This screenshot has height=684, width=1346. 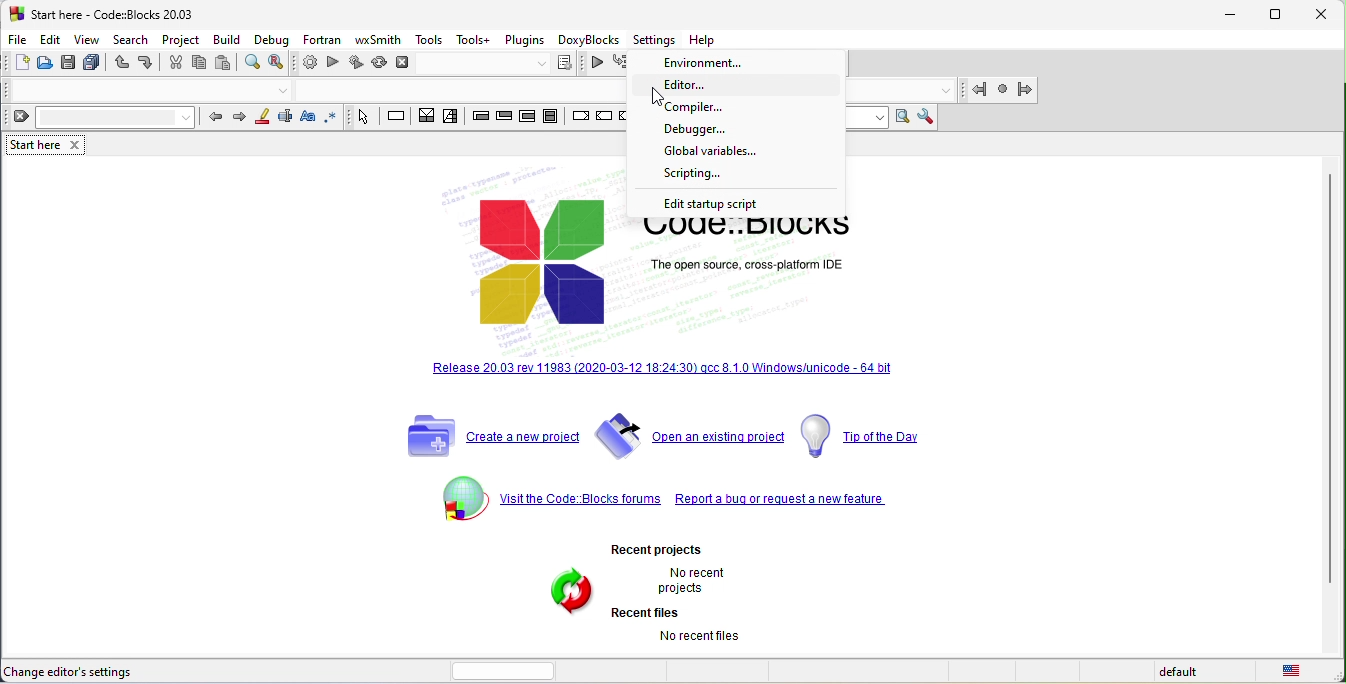 I want to click on run search, so click(x=902, y=119).